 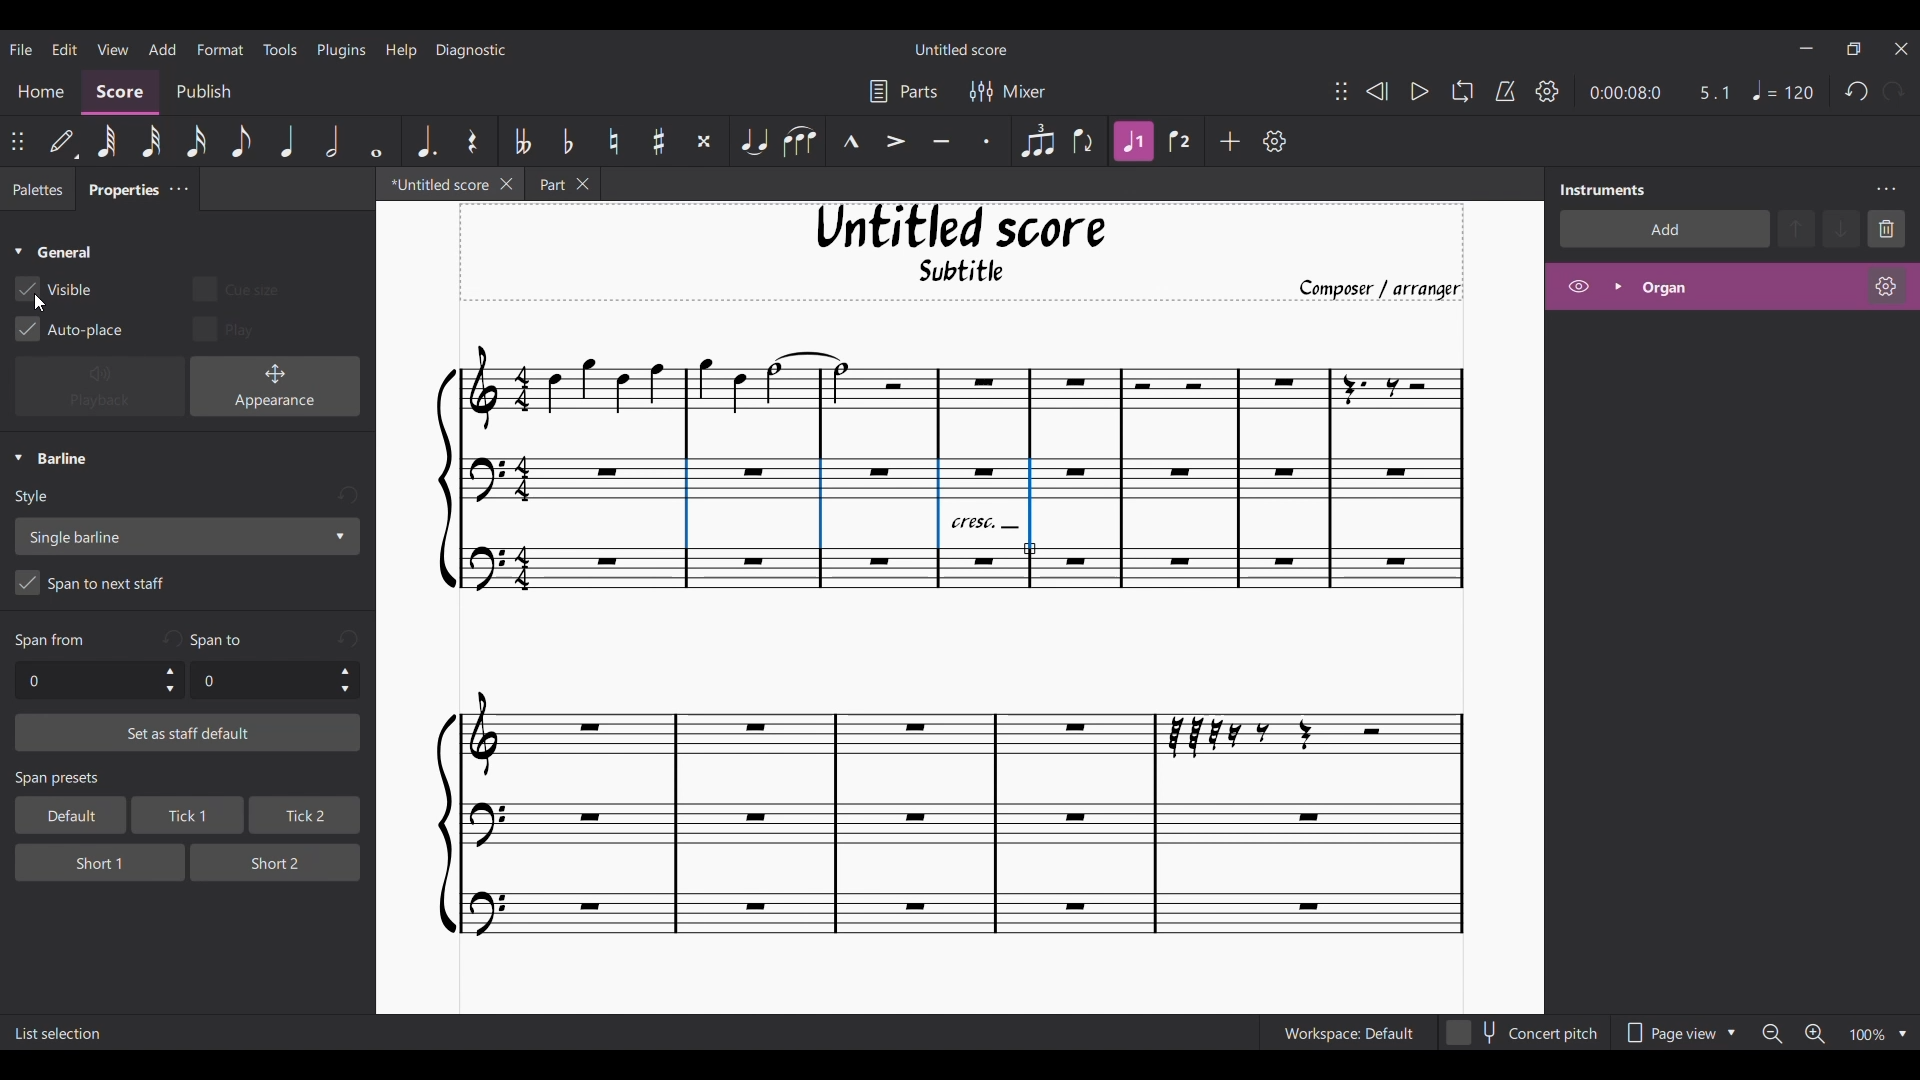 I want to click on Looping playback, so click(x=1461, y=91).